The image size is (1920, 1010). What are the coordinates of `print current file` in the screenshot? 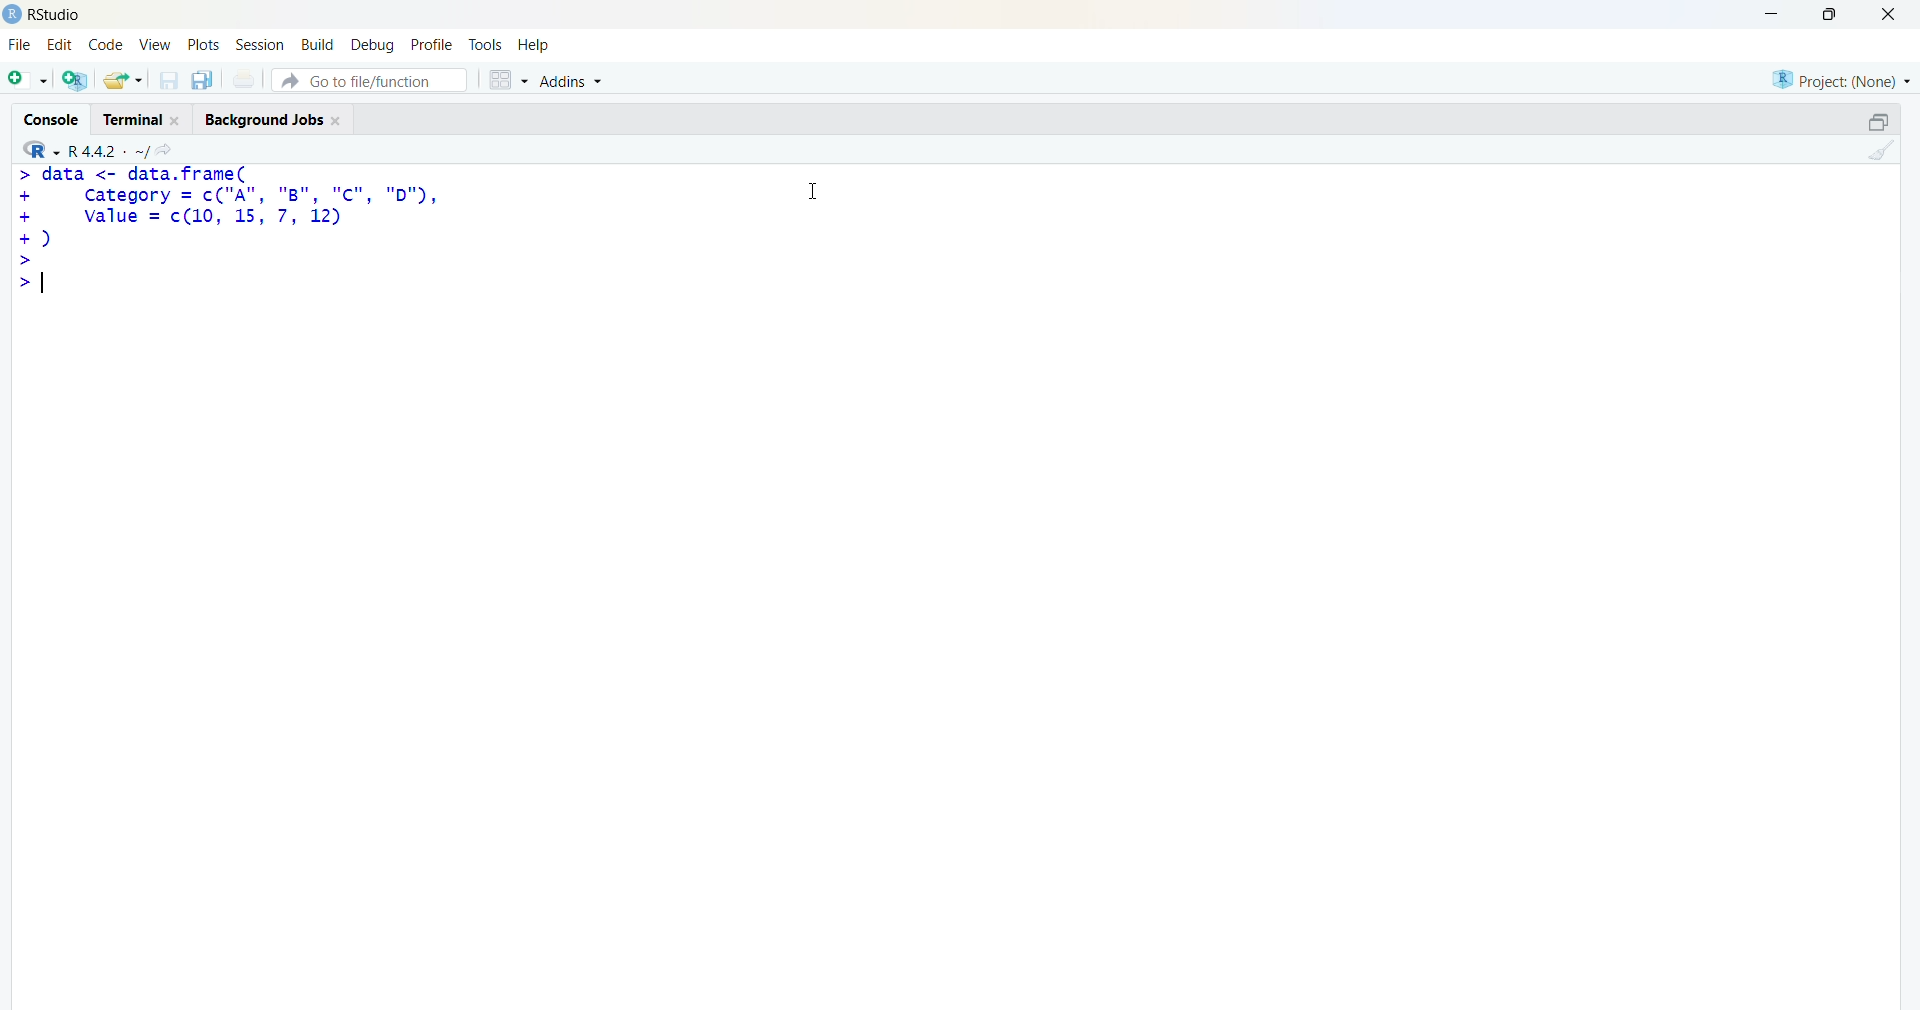 It's located at (241, 79).